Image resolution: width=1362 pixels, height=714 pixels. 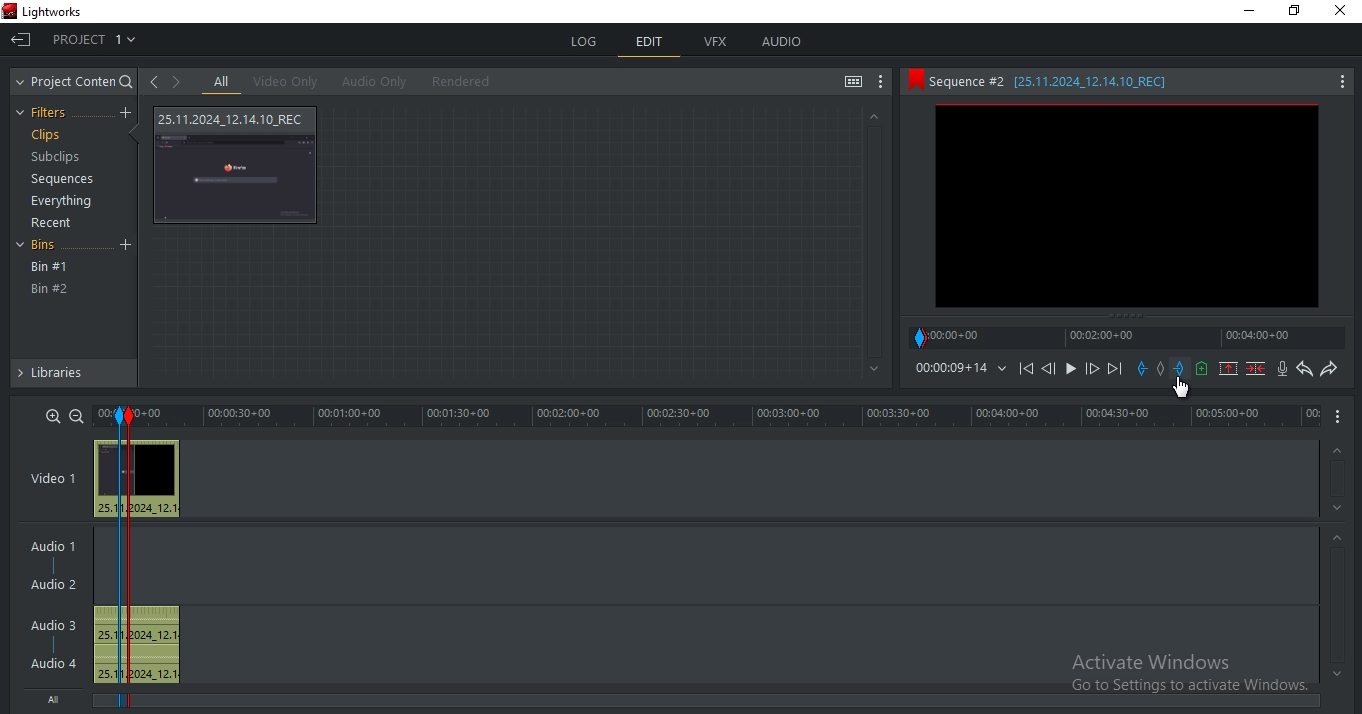 I want to click on zoom out, so click(x=76, y=415).